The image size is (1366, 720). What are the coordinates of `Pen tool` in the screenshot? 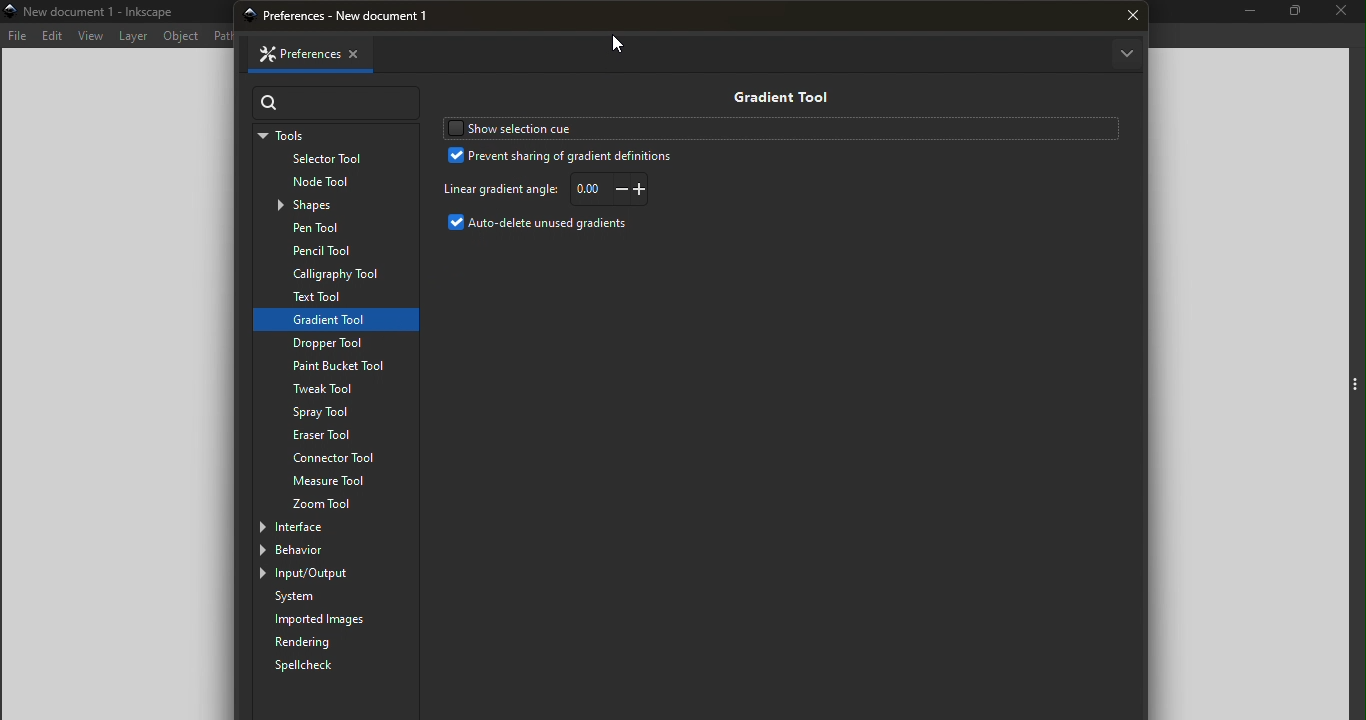 It's located at (338, 229).